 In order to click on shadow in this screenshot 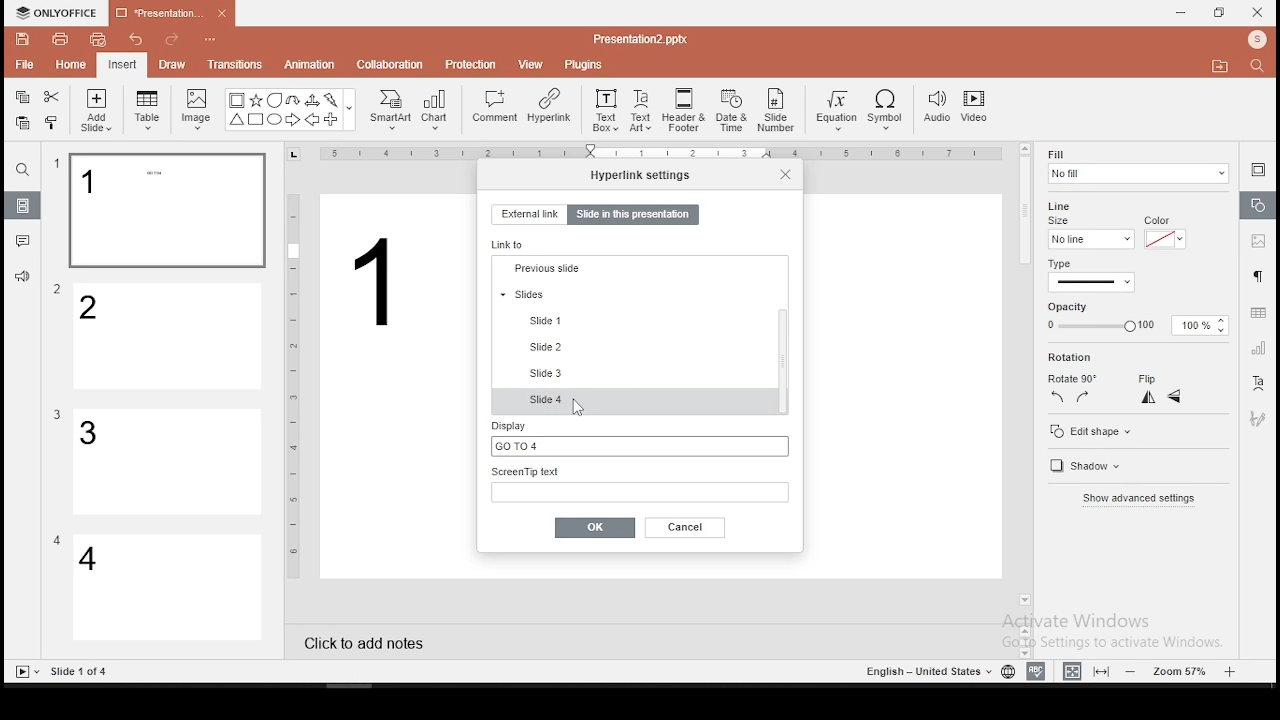, I will do `click(1082, 468)`.